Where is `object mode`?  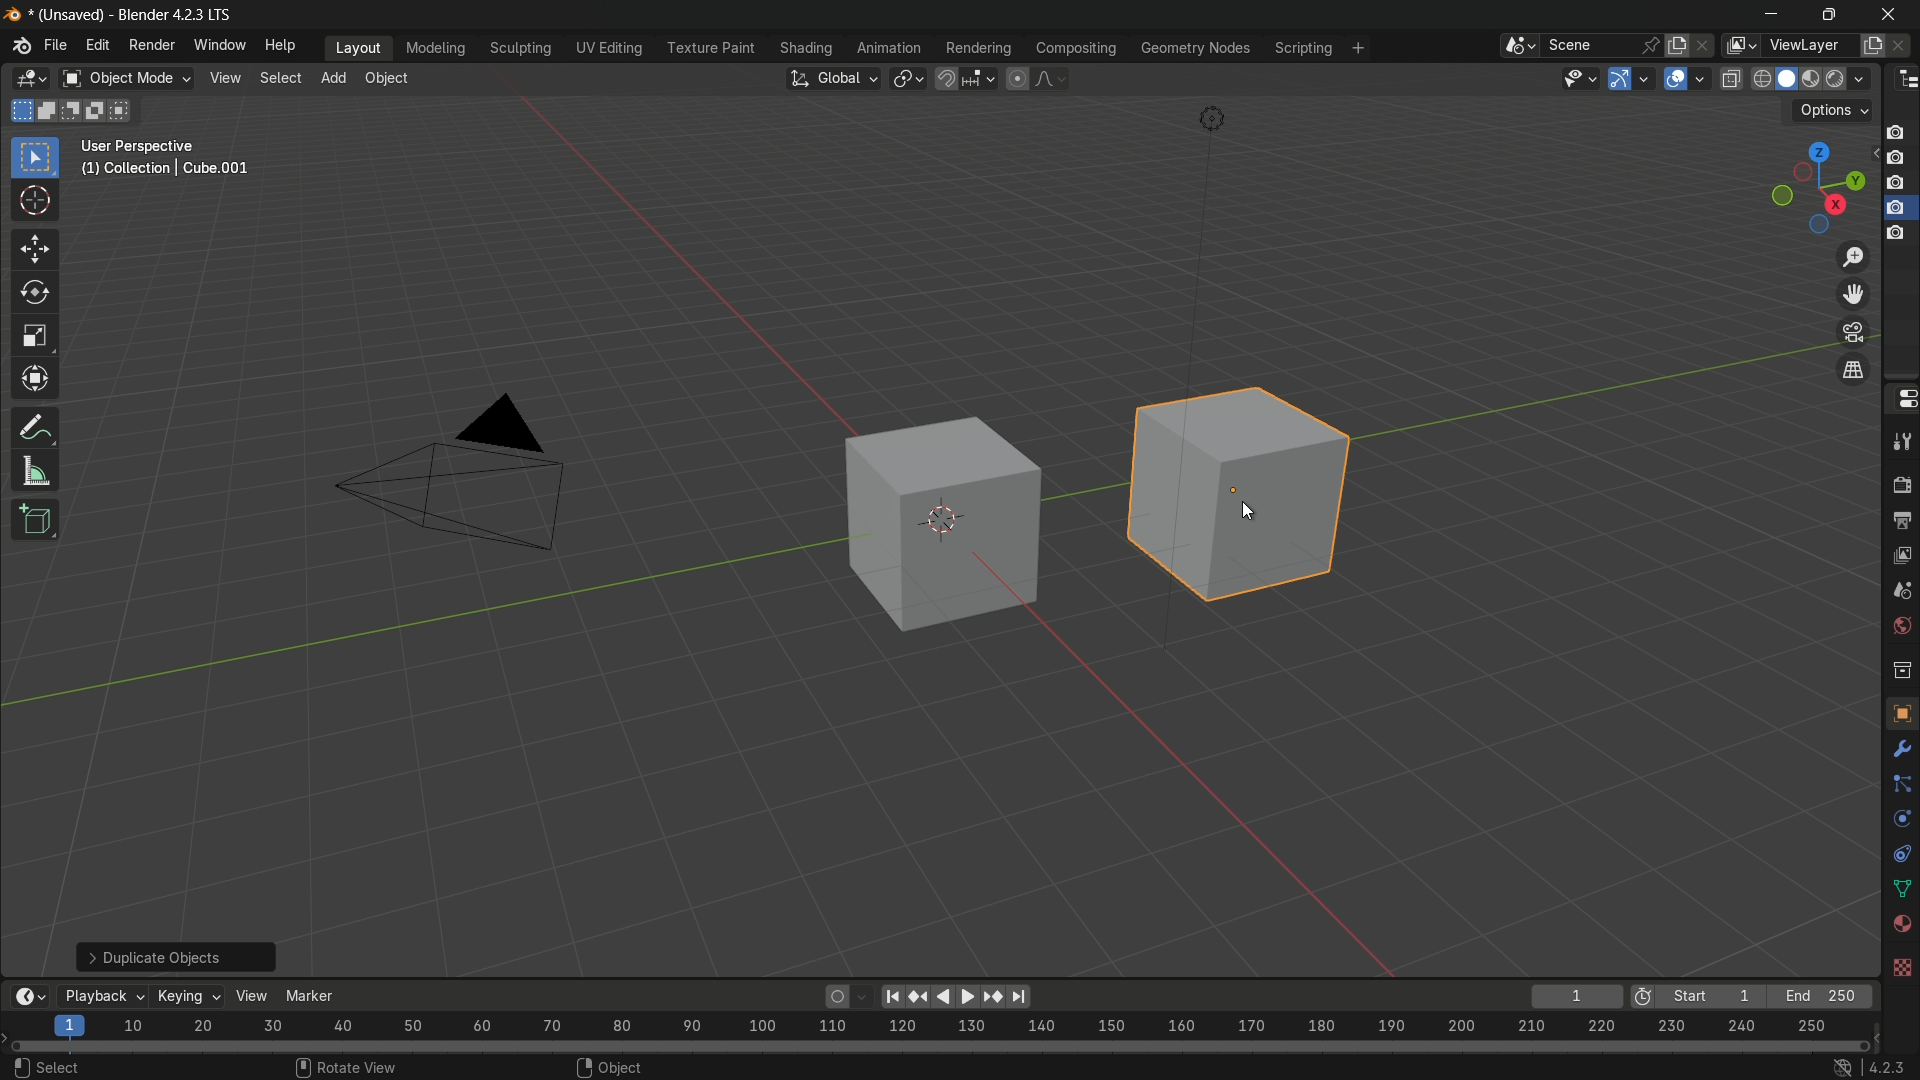 object mode is located at coordinates (127, 78).